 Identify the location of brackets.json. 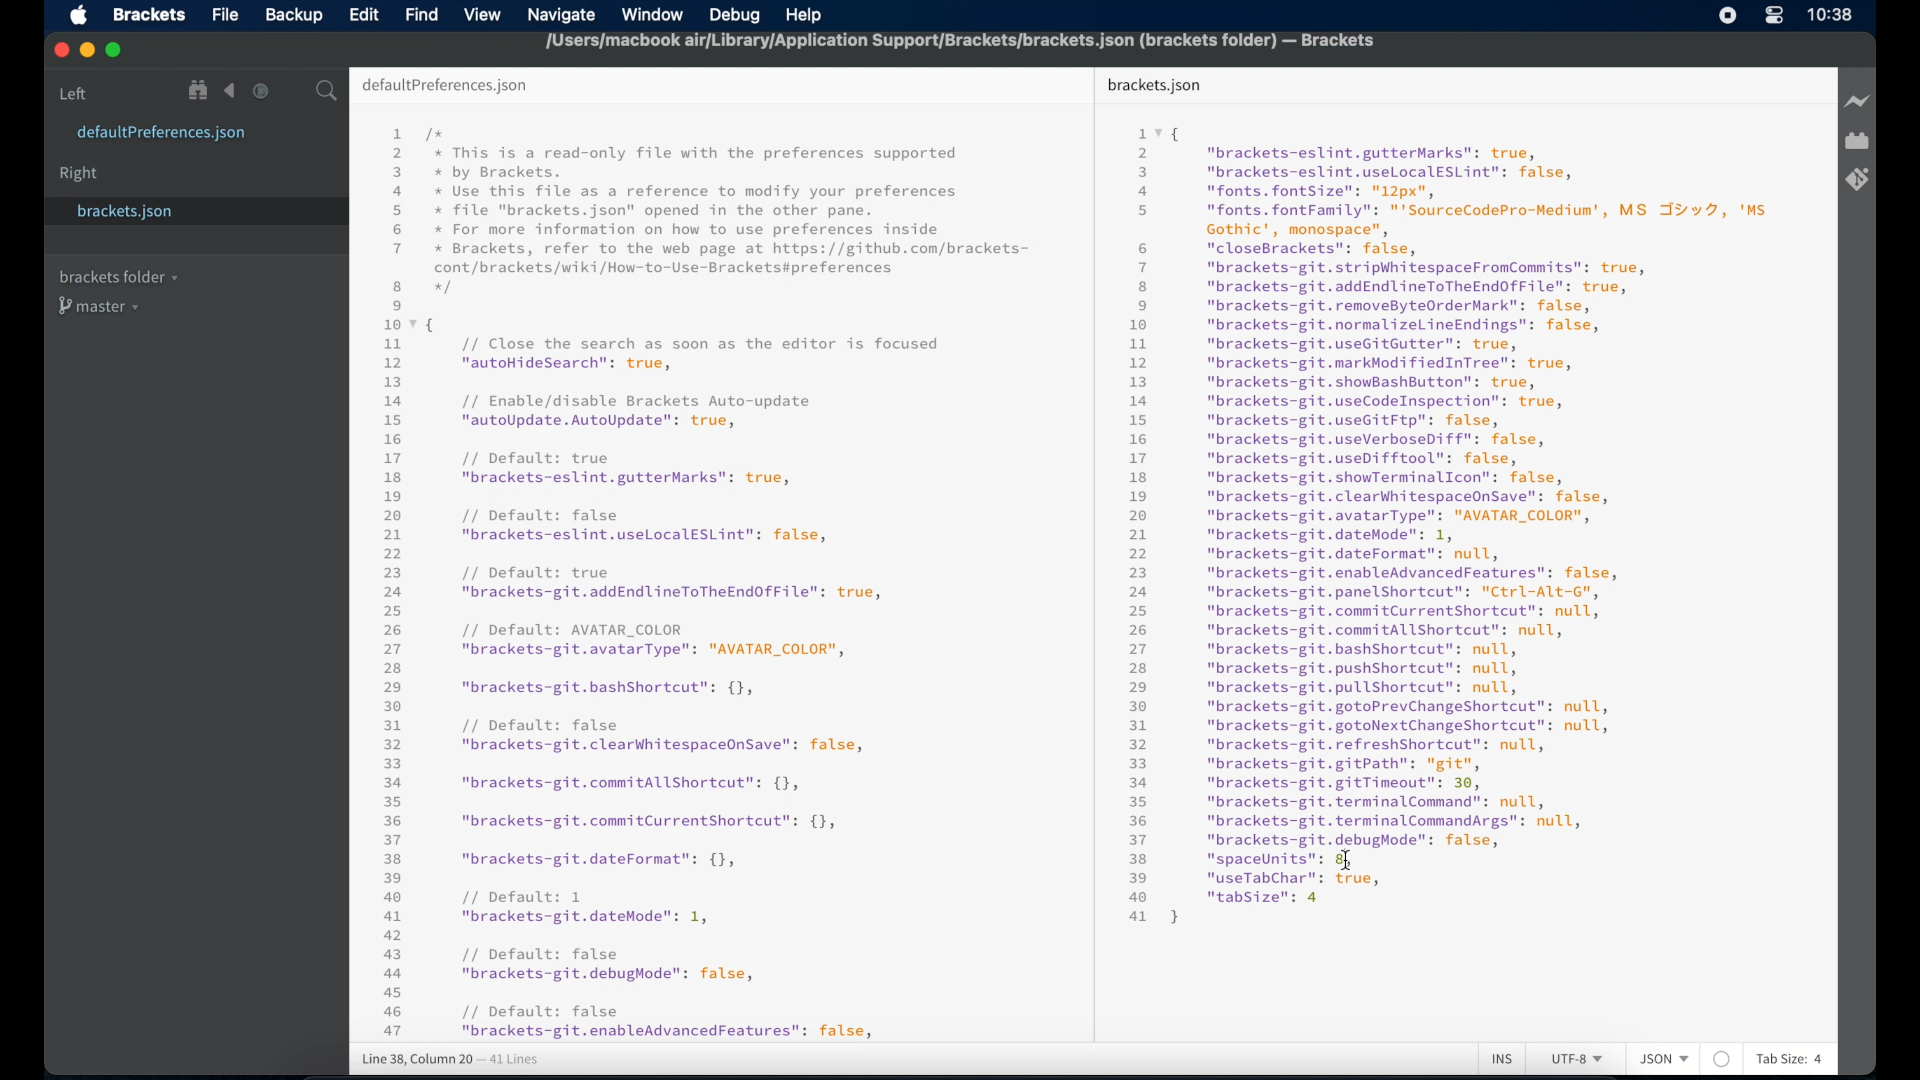
(127, 212).